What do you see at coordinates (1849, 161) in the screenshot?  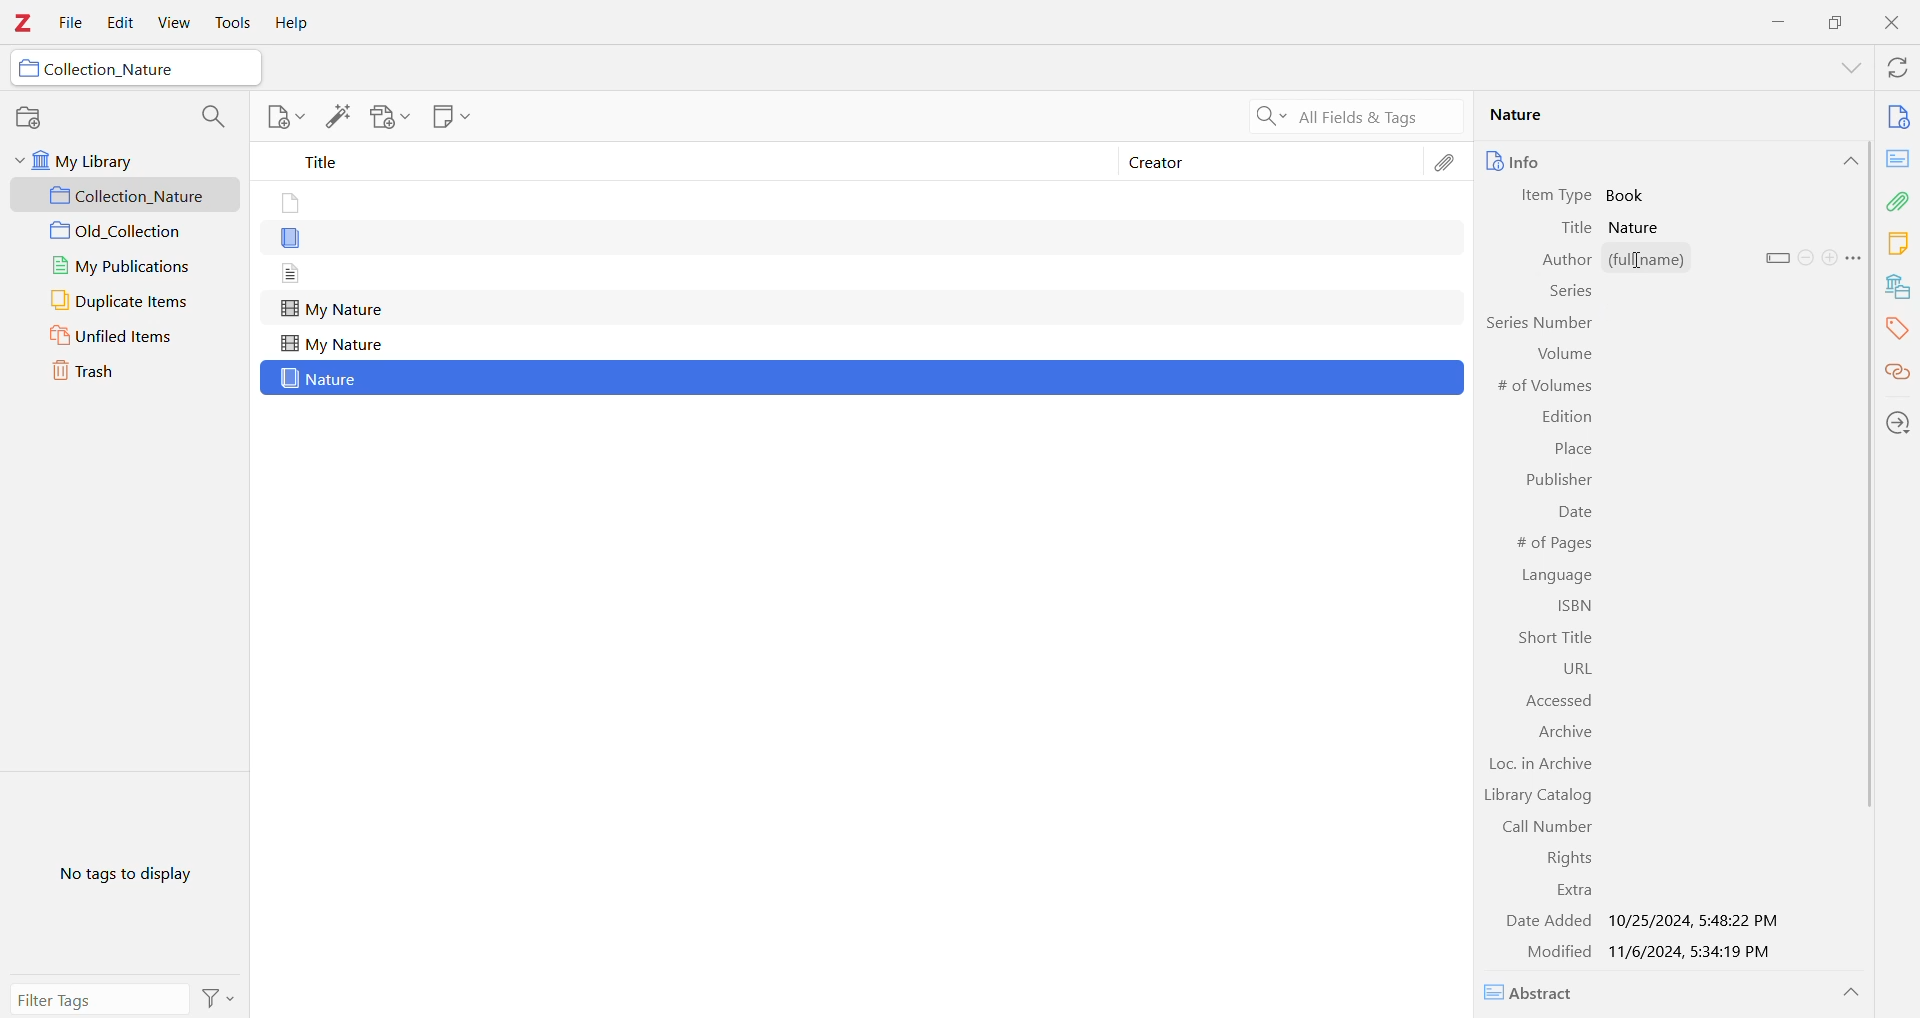 I see `Collapse Section` at bounding box center [1849, 161].